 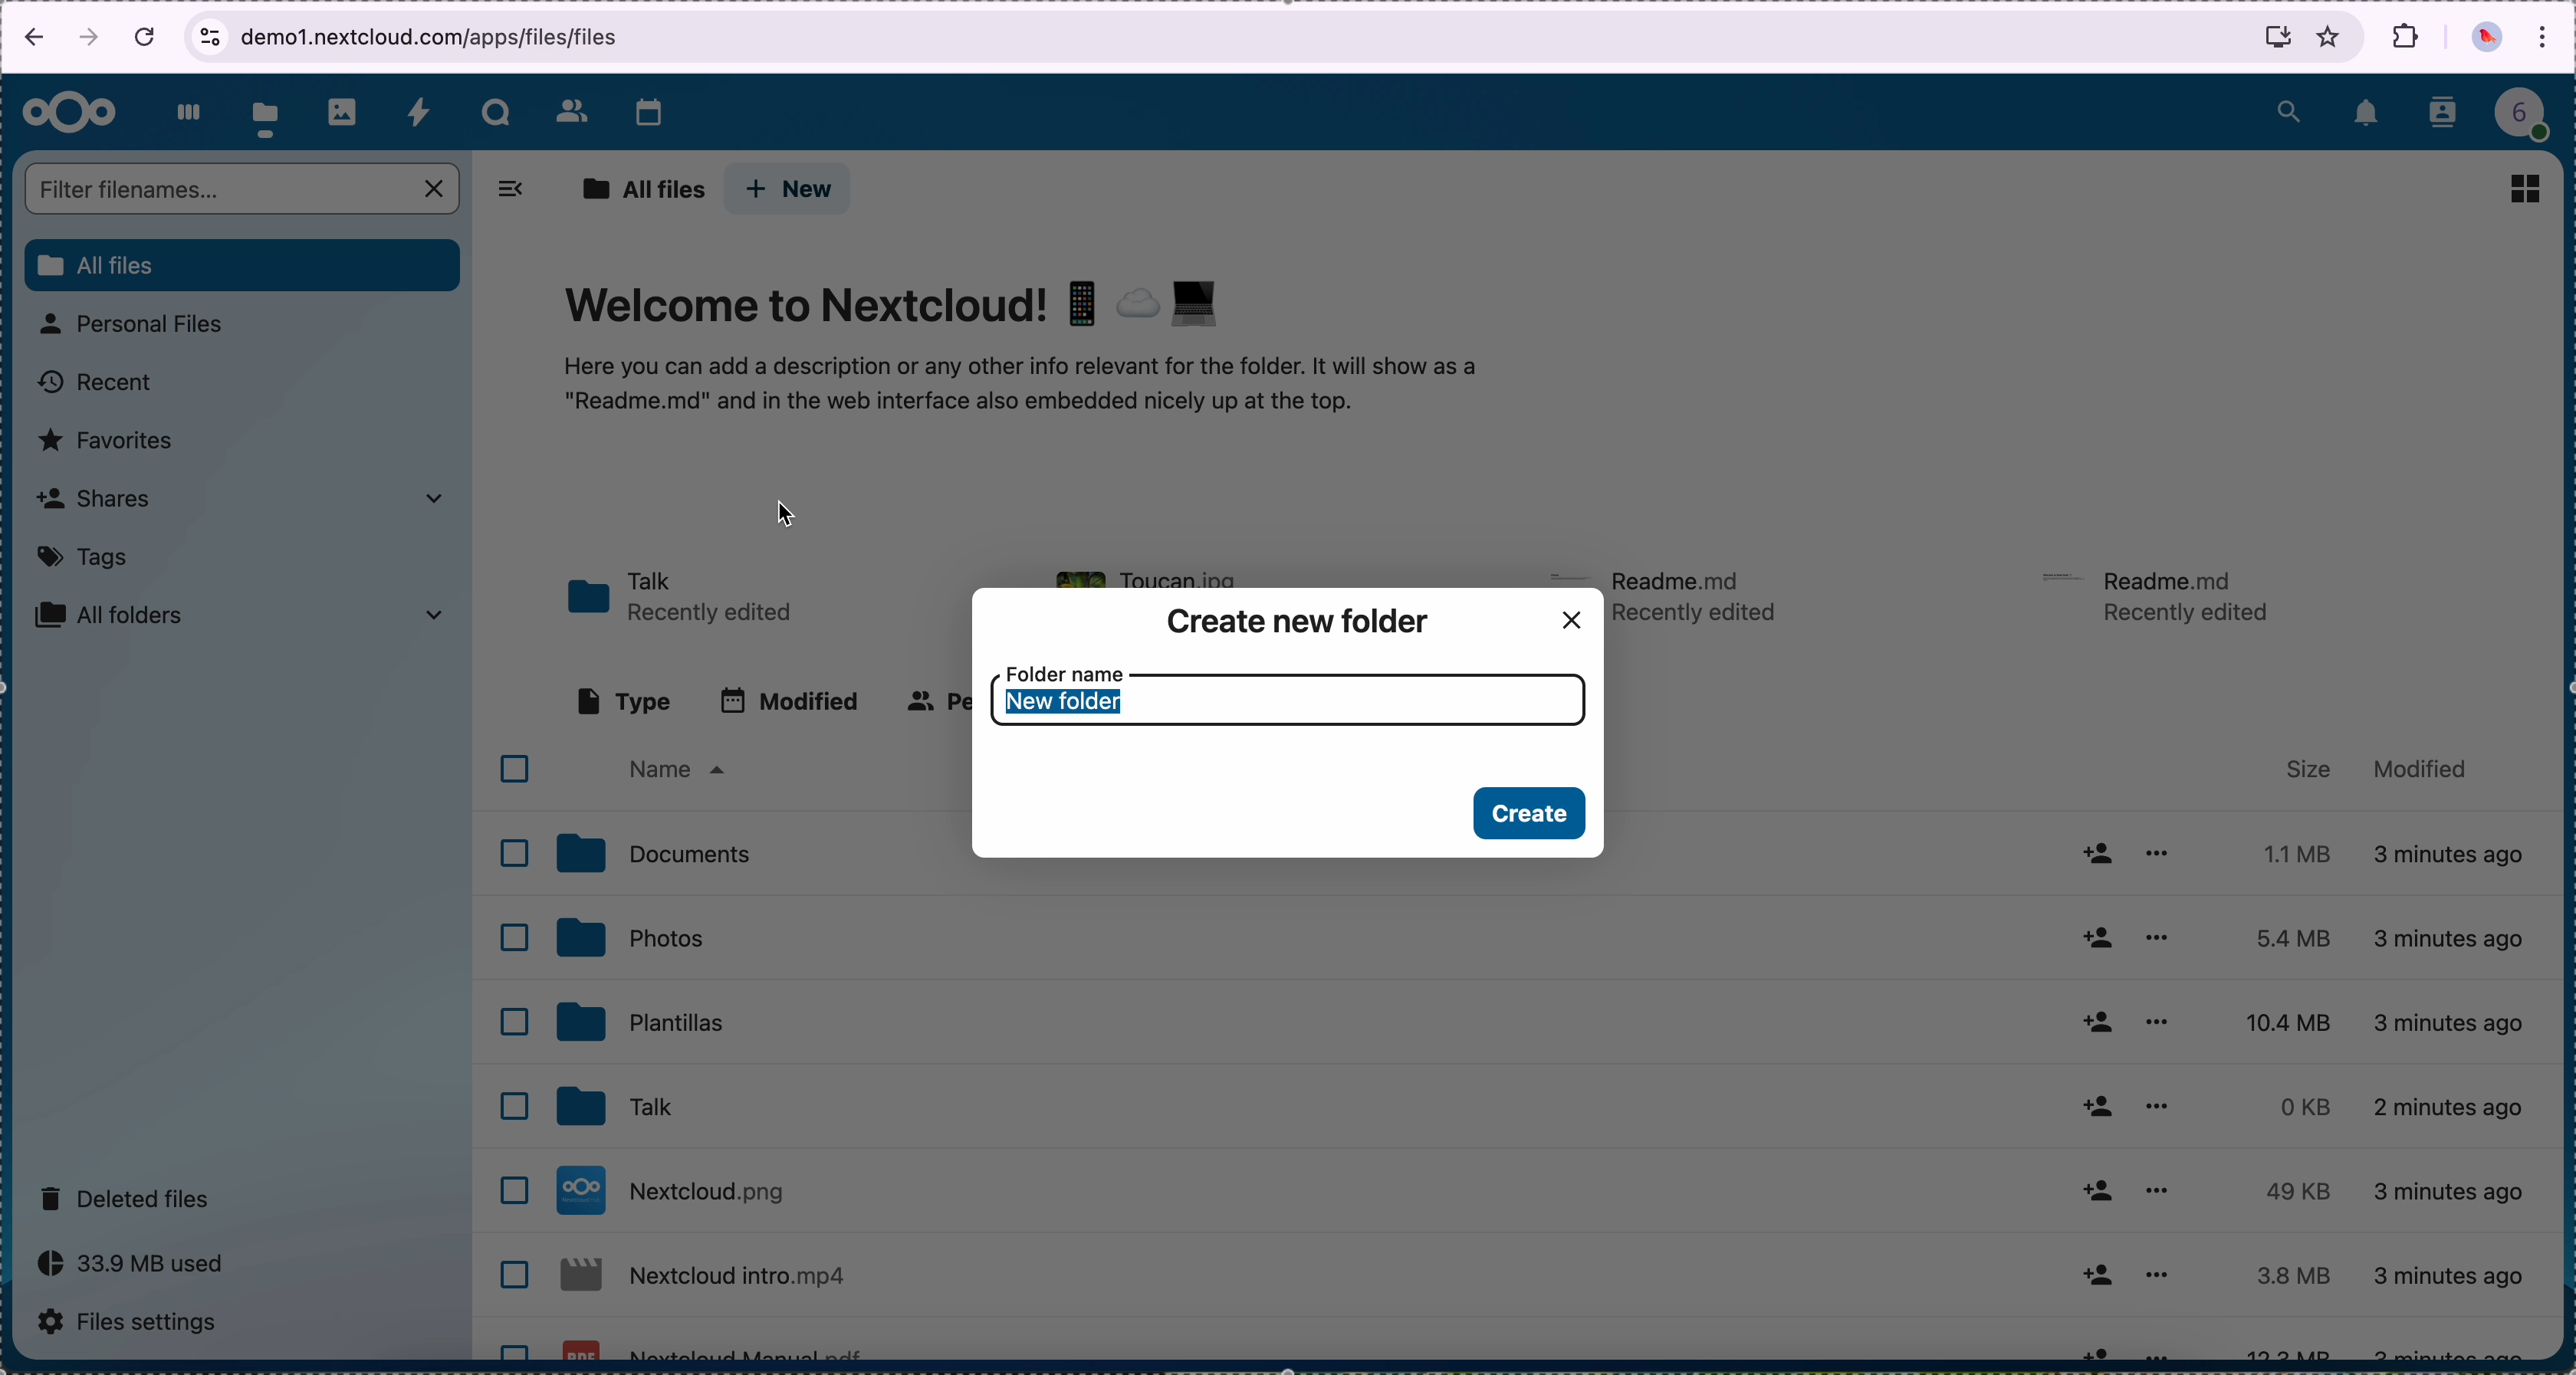 What do you see at coordinates (2534, 119) in the screenshot?
I see `profile` at bounding box center [2534, 119].